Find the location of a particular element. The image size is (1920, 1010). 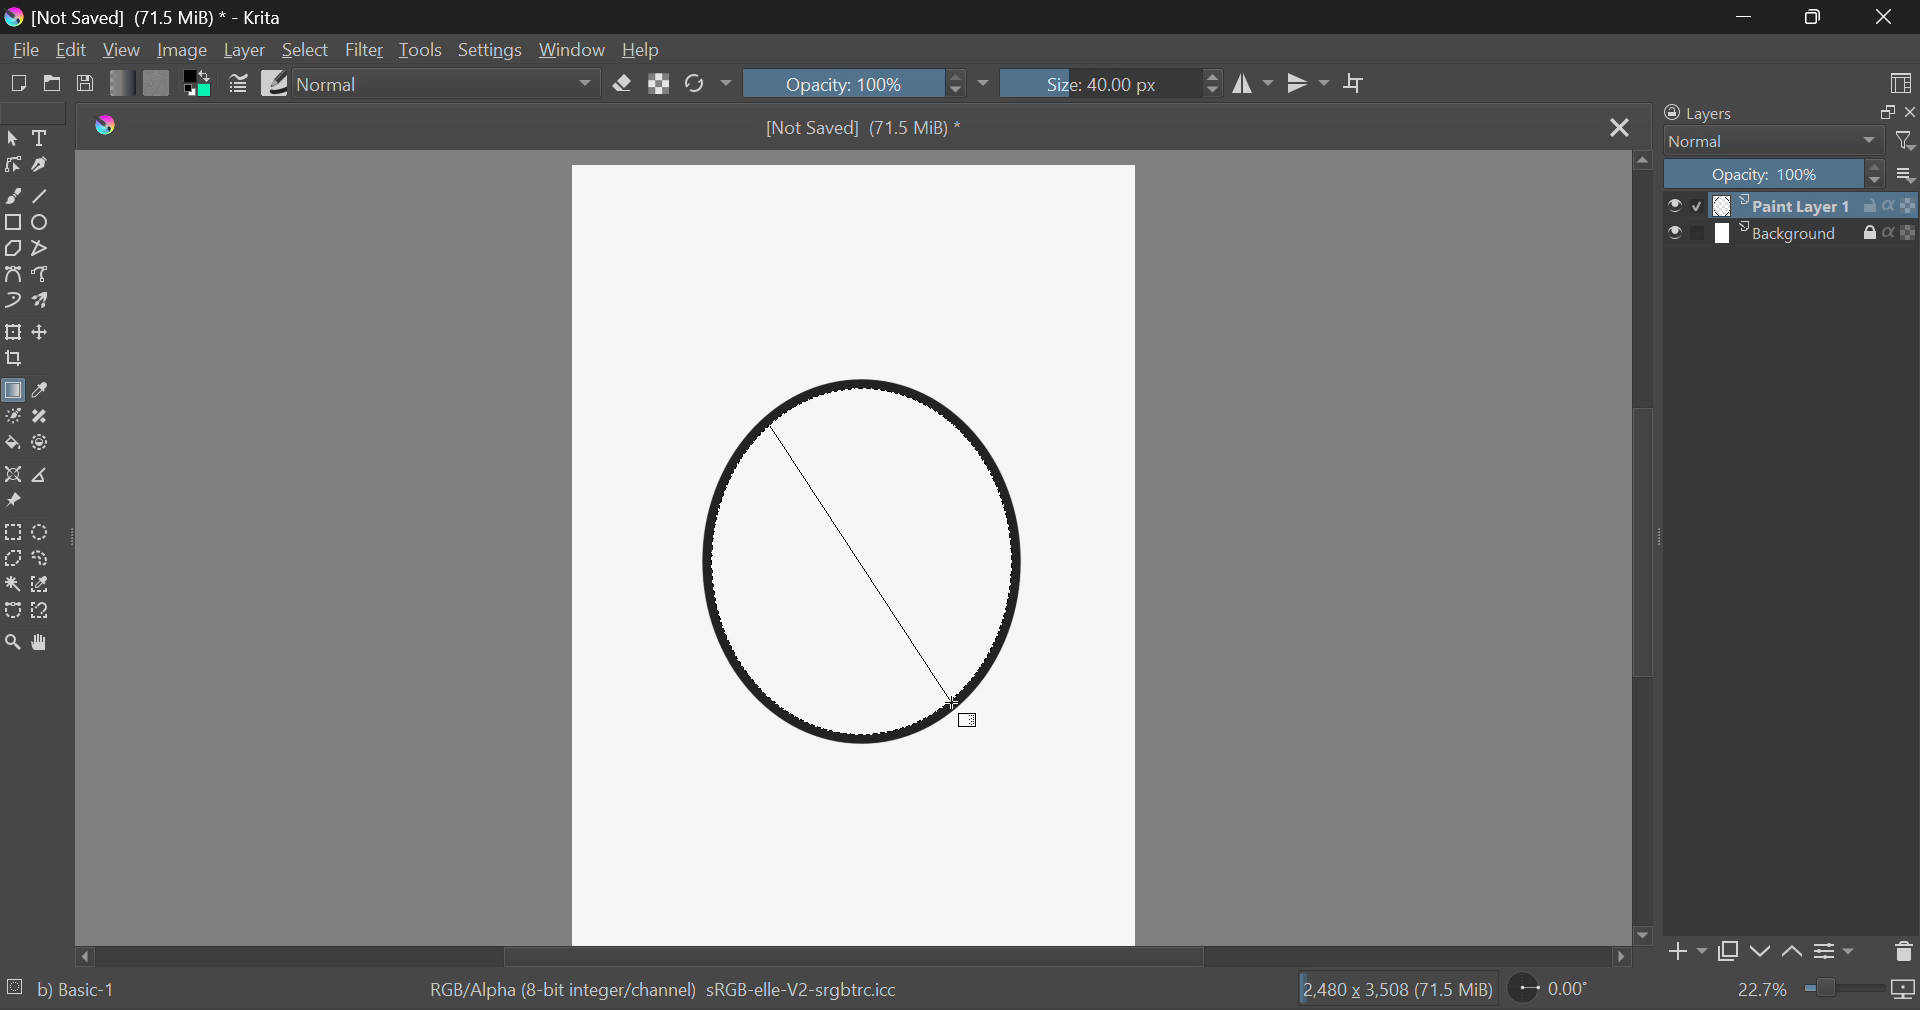

Zoom is located at coordinates (14, 644).